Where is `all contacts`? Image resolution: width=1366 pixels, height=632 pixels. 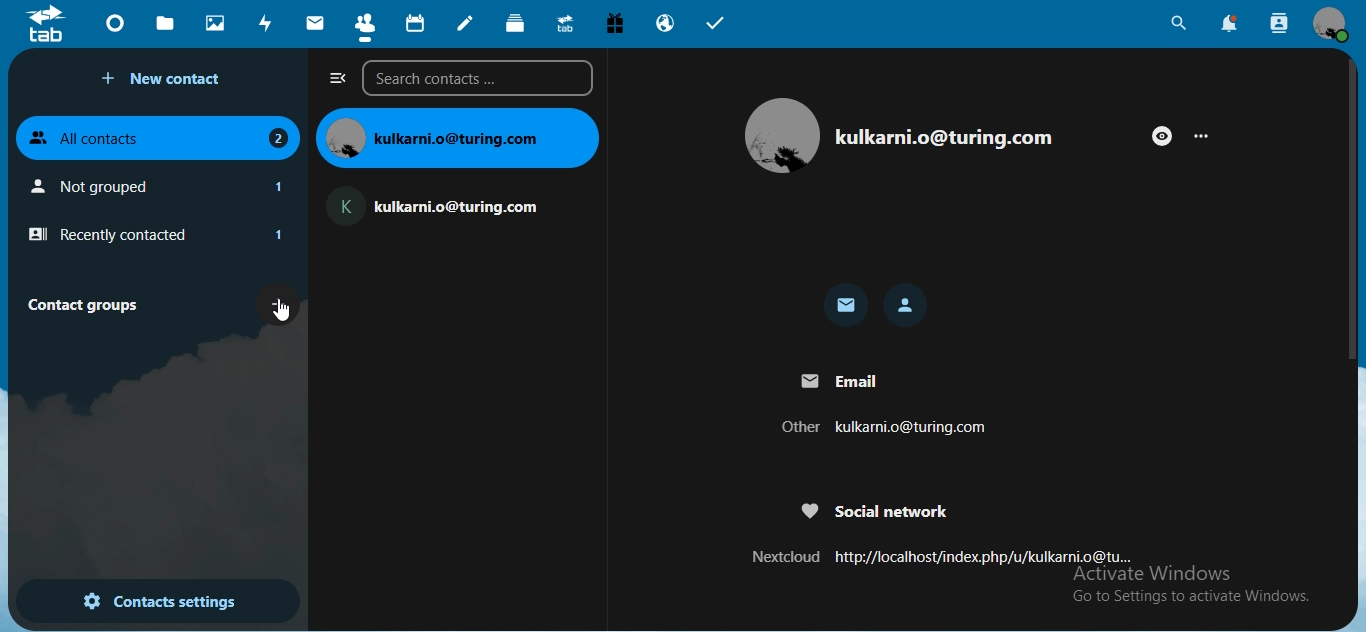
all contacts is located at coordinates (159, 135).